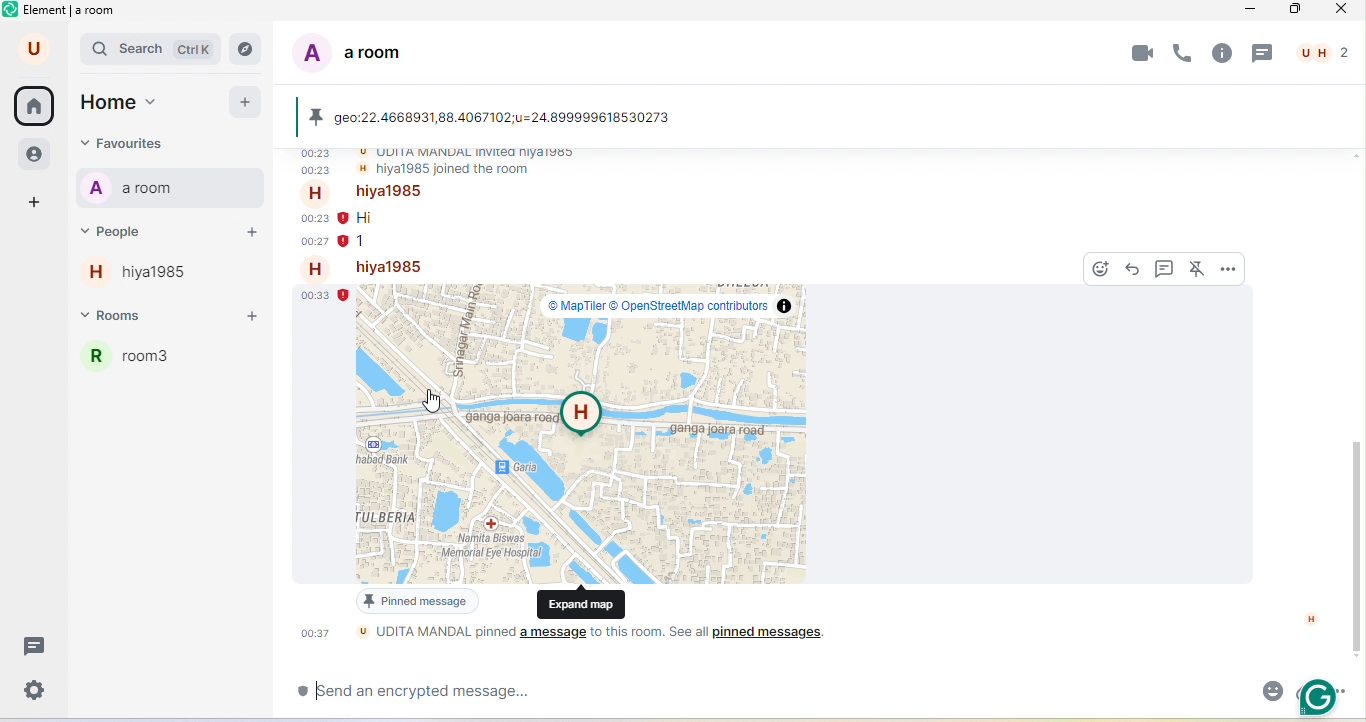 The width and height of the screenshot is (1366, 722). Describe the element at coordinates (391, 192) in the screenshot. I see `hiya 1985` at that location.